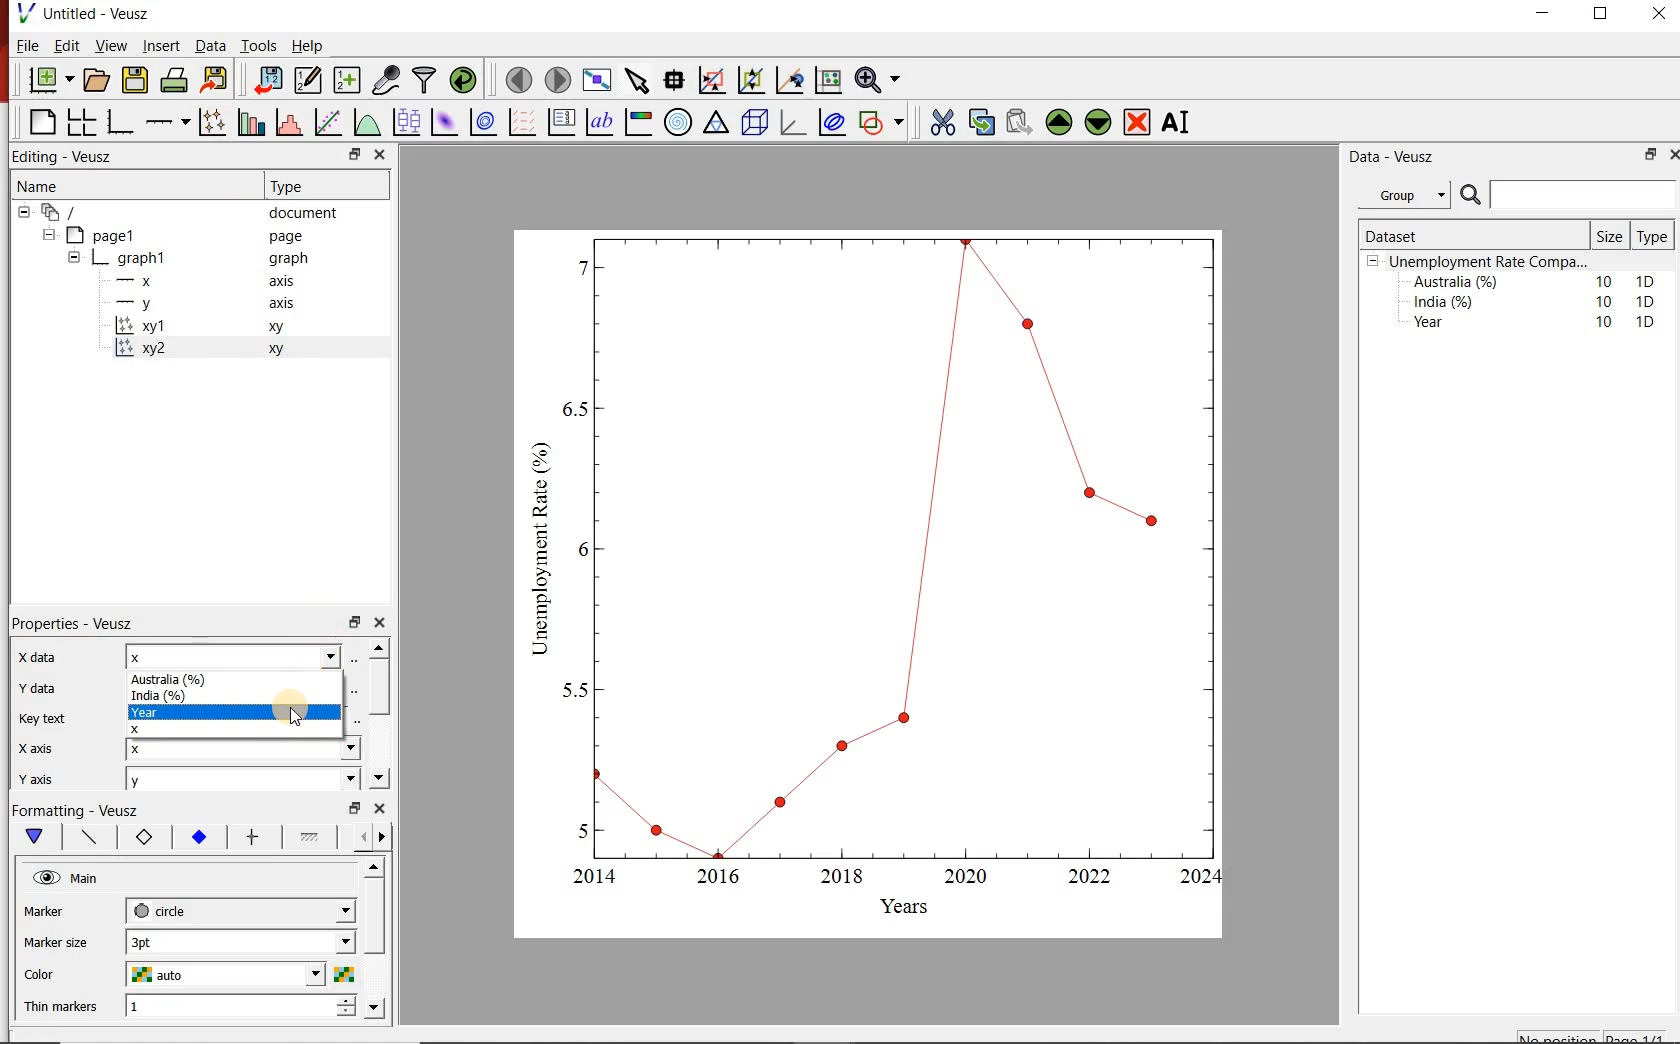 The width and height of the screenshot is (1680, 1044). Describe the element at coordinates (1674, 153) in the screenshot. I see `close` at that location.